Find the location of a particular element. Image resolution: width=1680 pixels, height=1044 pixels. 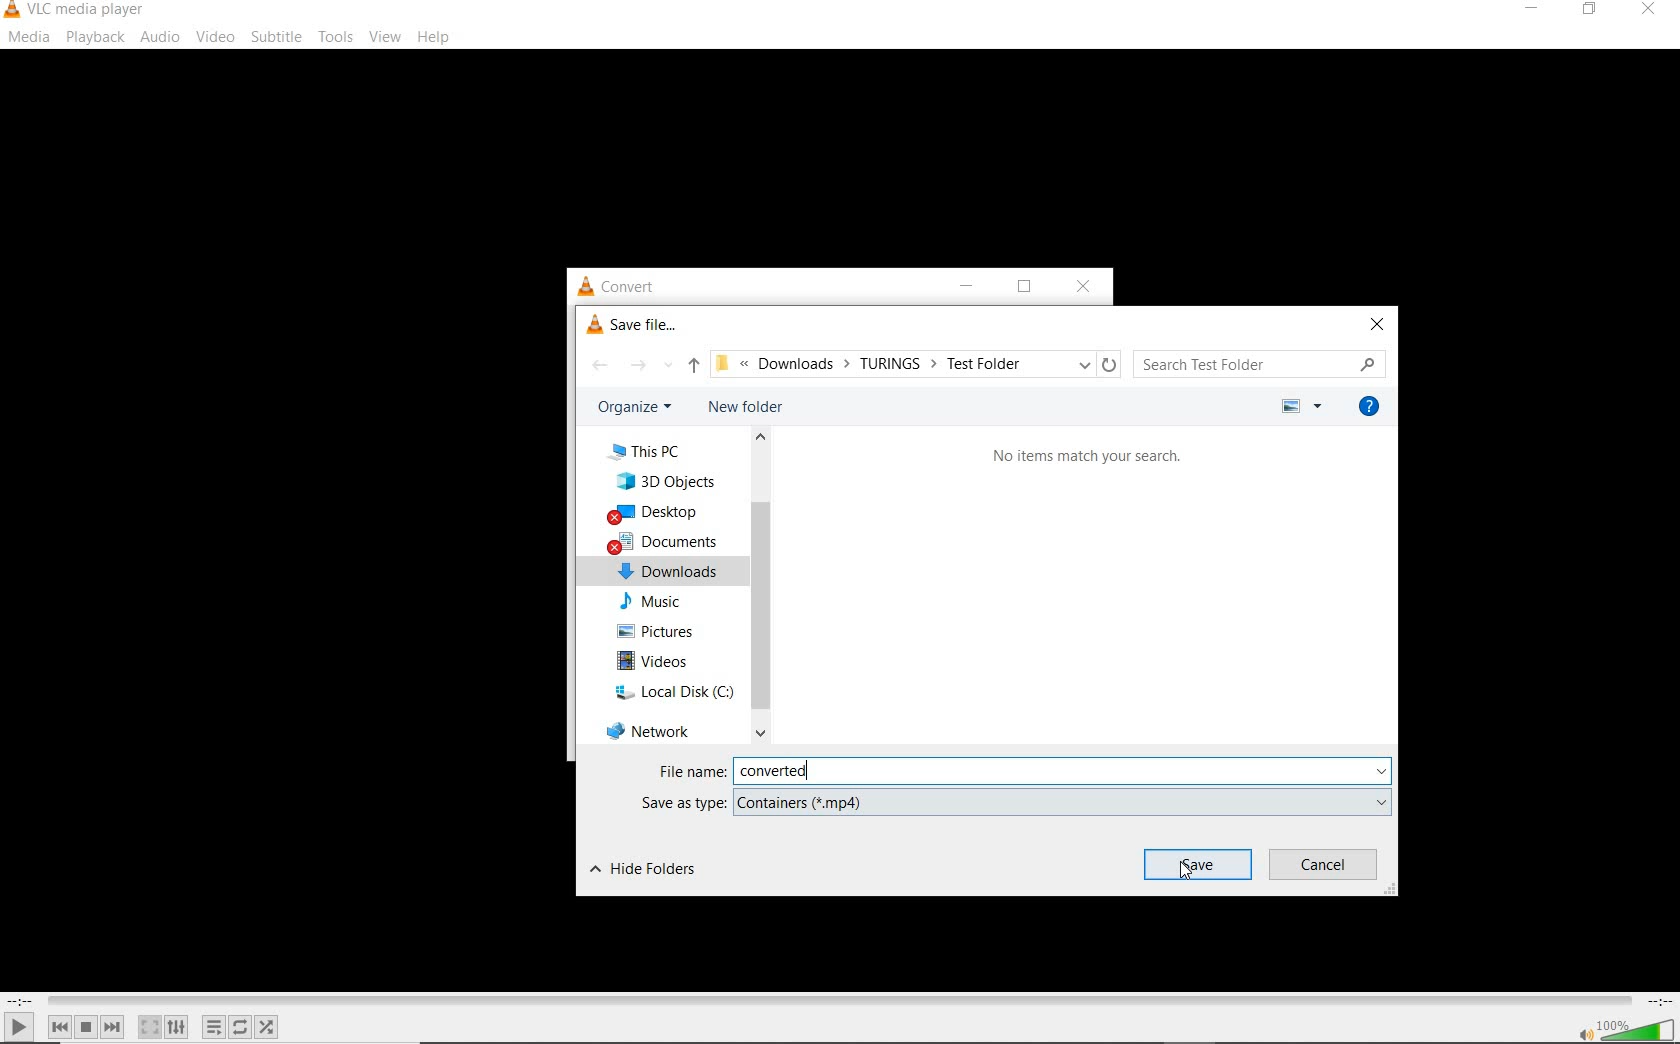

get help is located at coordinates (1367, 405).